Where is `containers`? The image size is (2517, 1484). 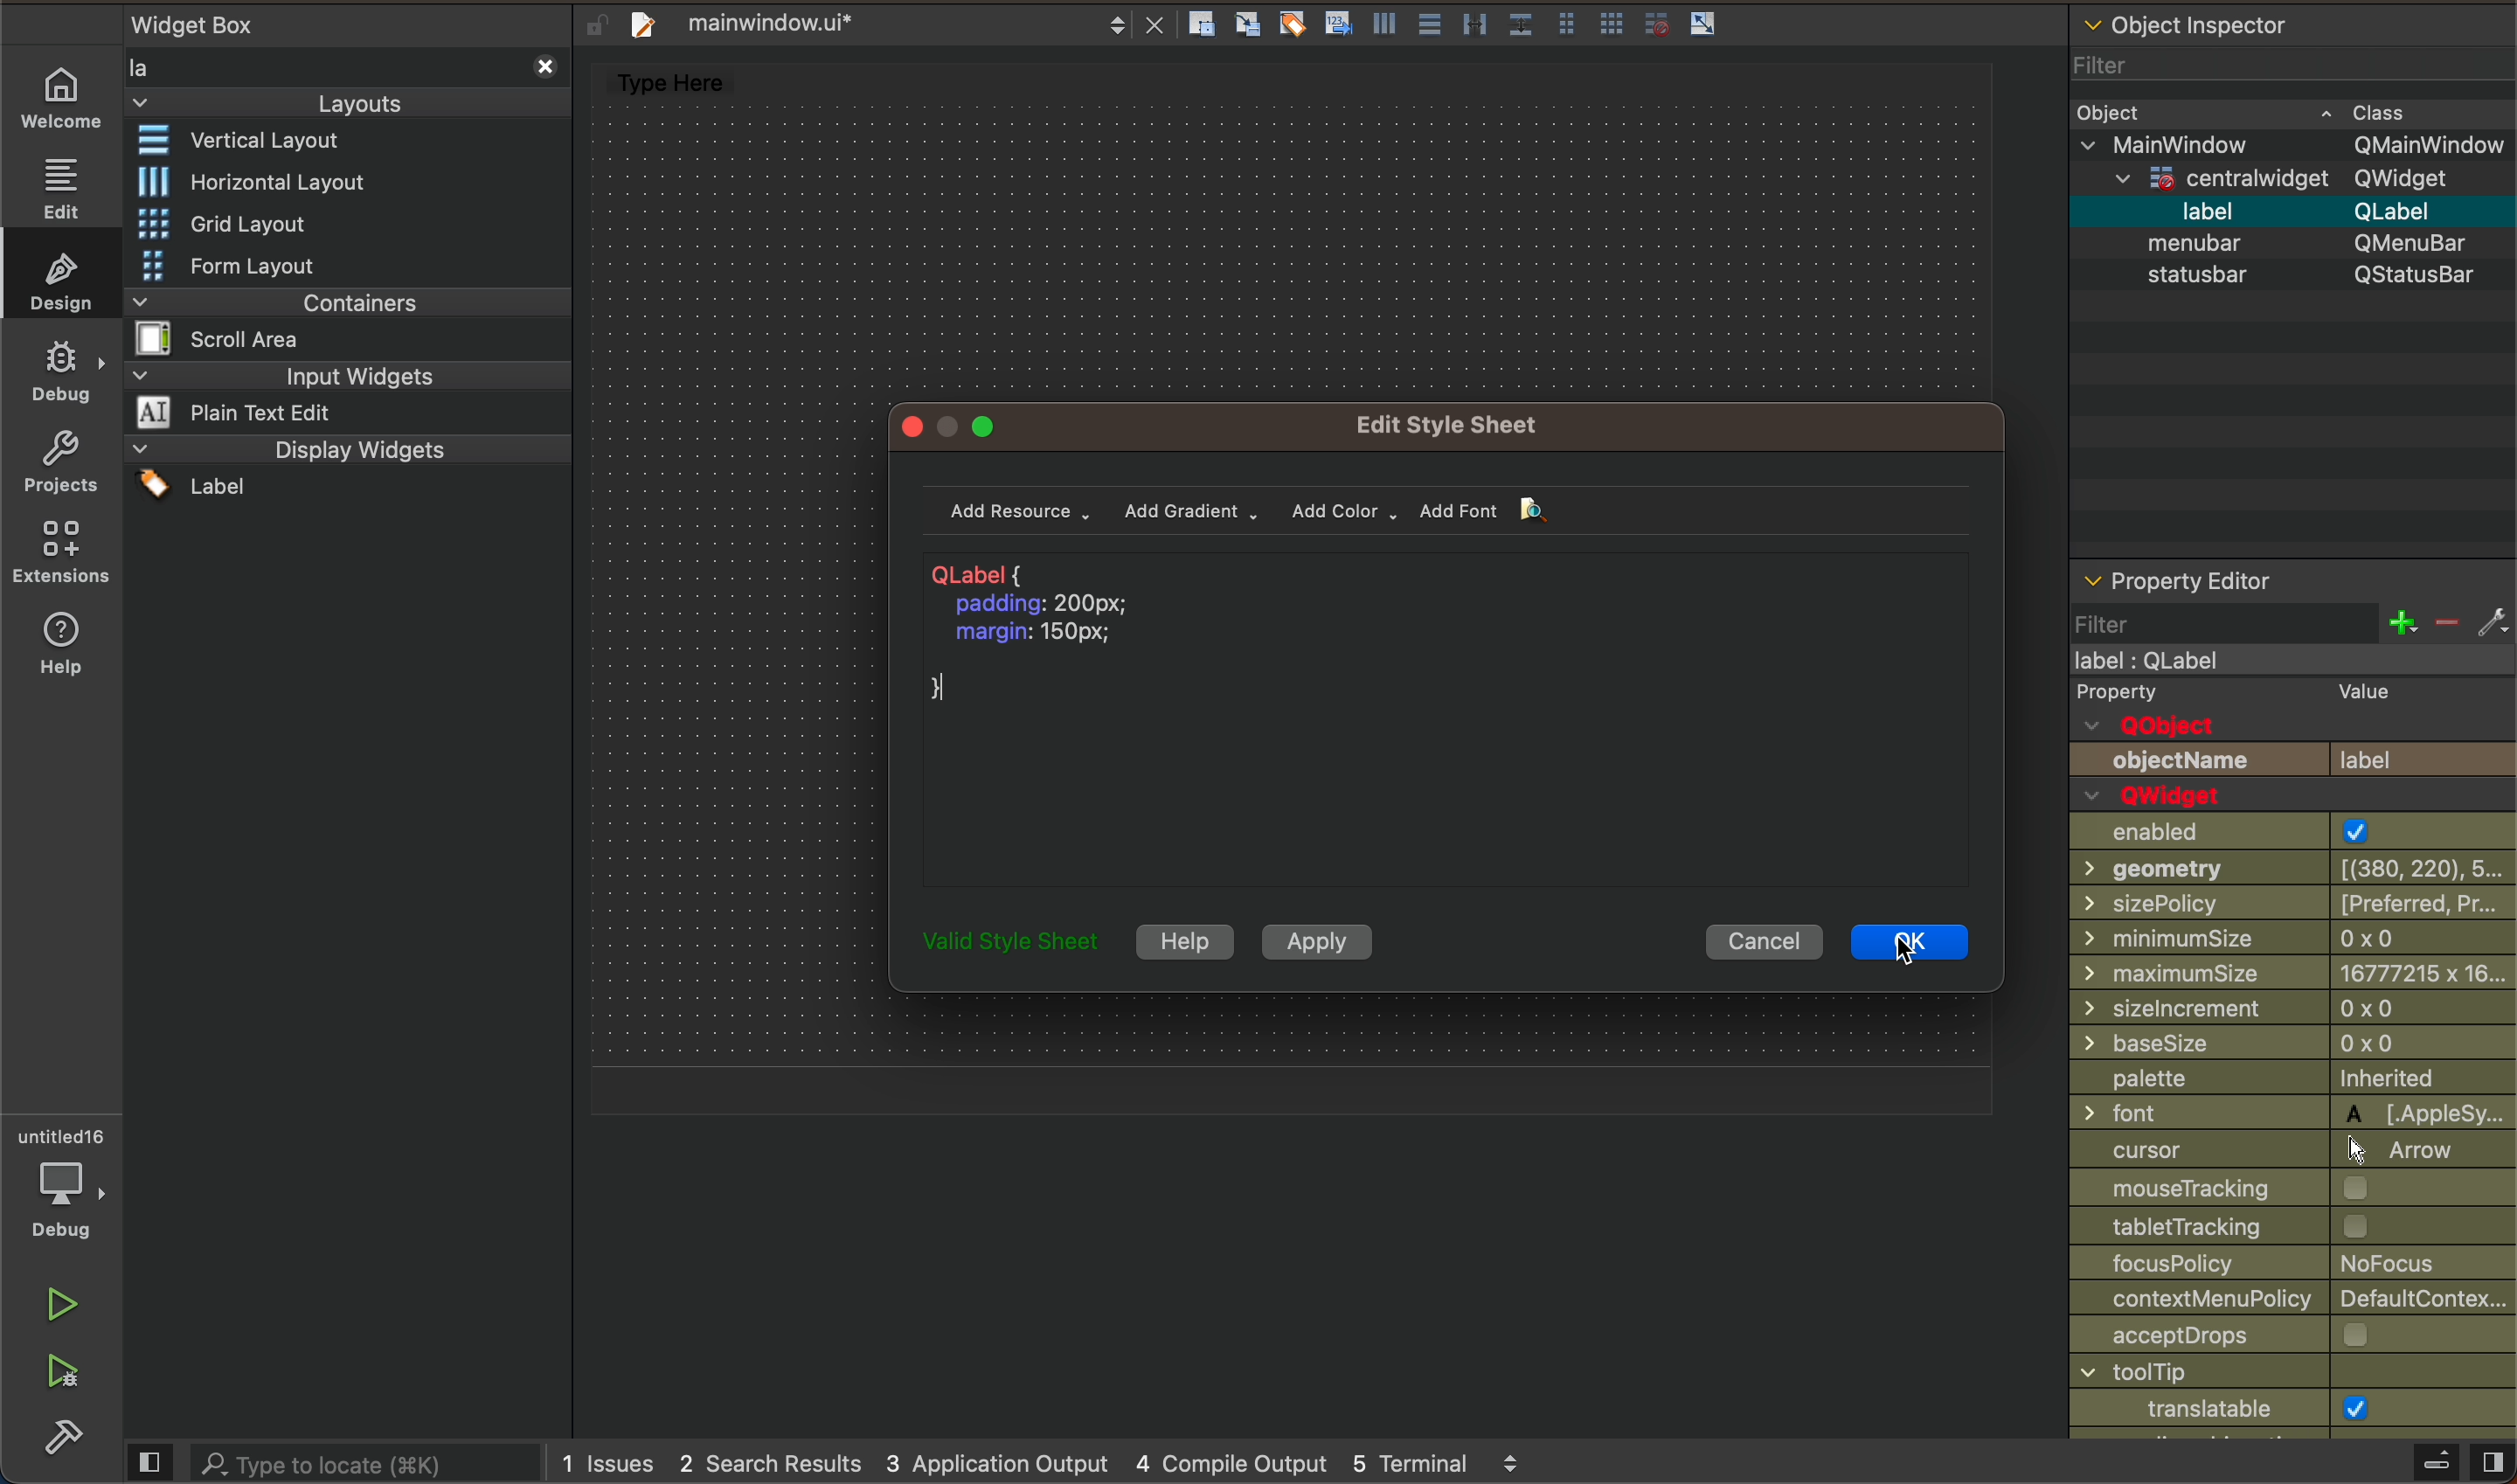
containers is located at coordinates (339, 320).